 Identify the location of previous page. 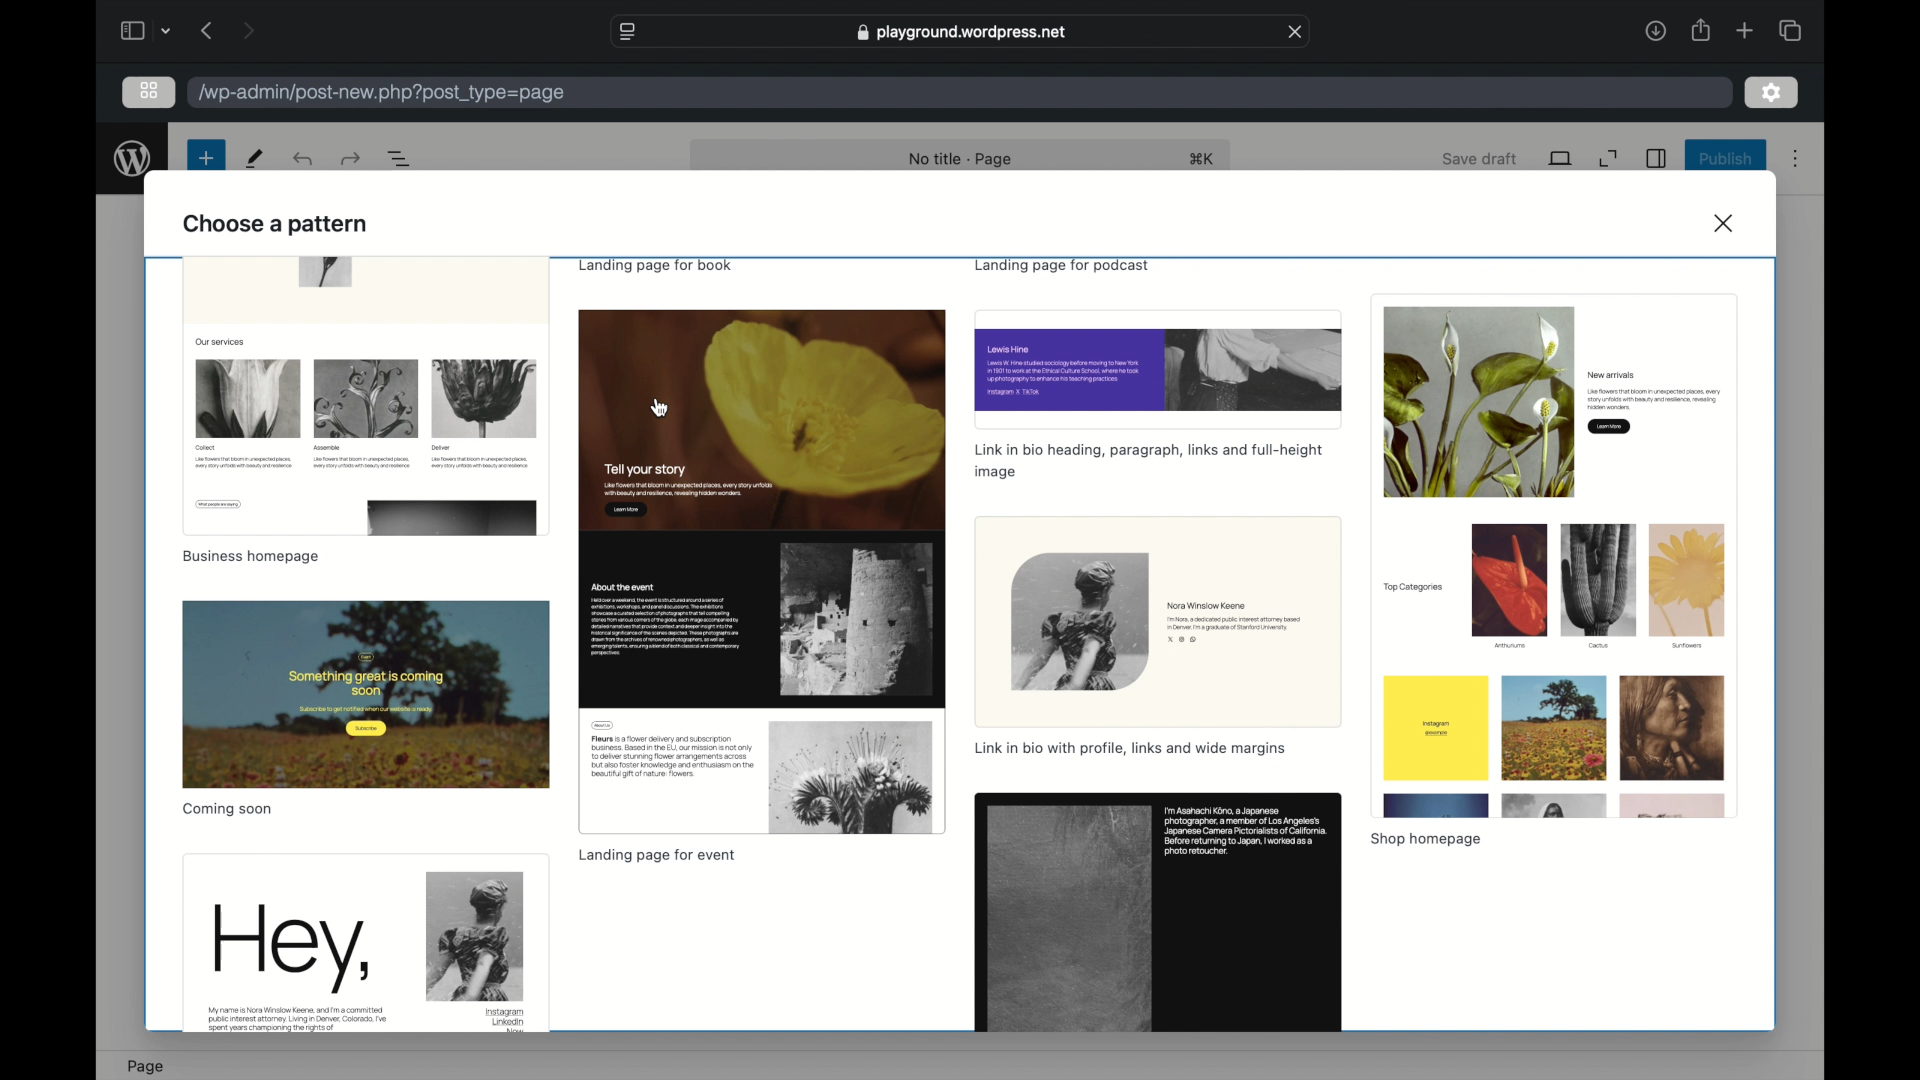
(206, 29).